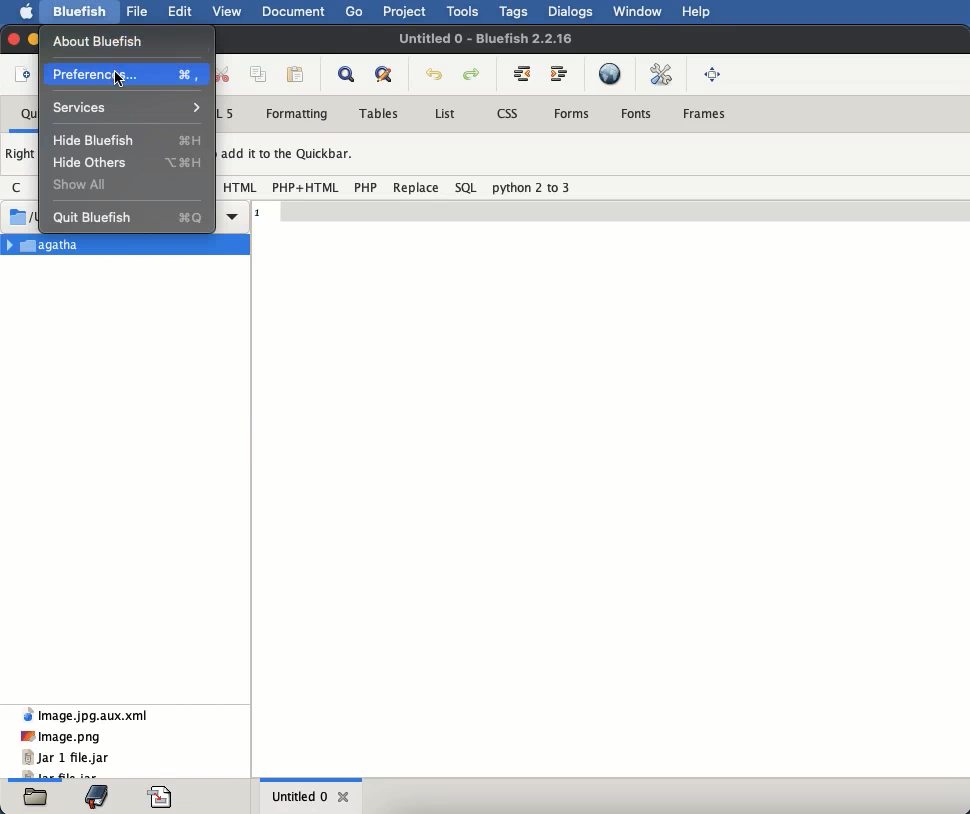 This screenshot has width=970, height=814. What do you see at coordinates (230, 11) in the screenshot?
I see `view` at bounding box center [230, 11].